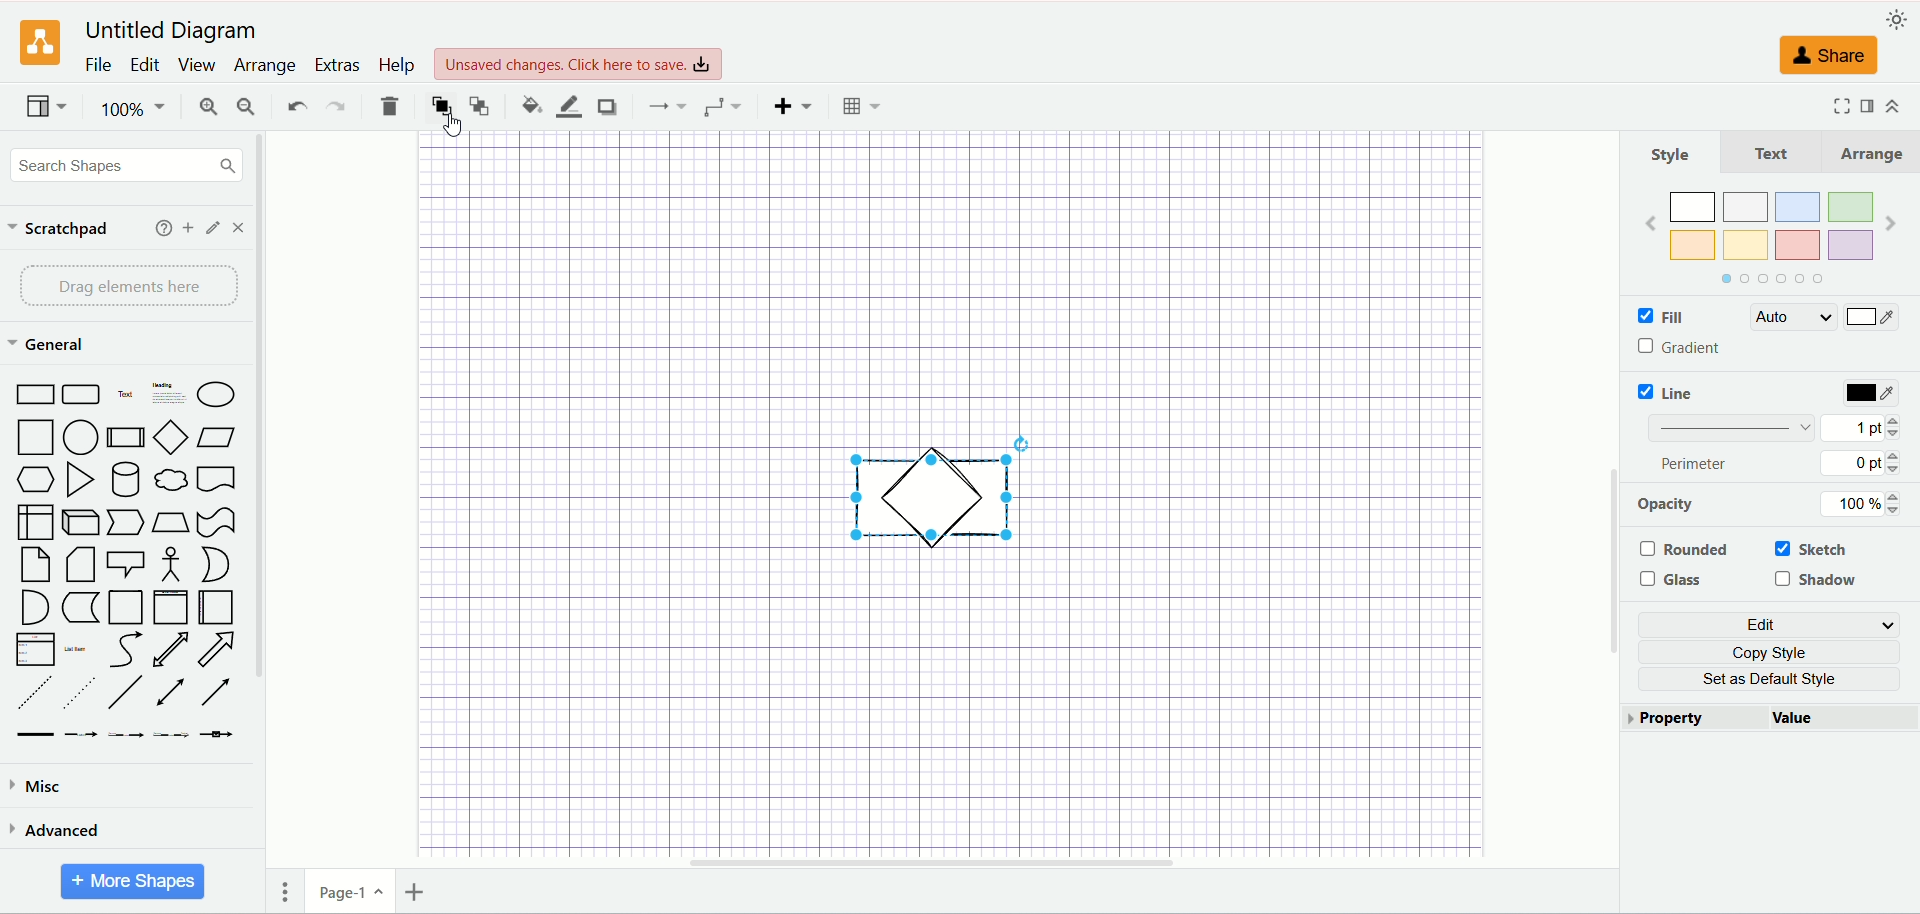 This screenshot has height=914, width=1920. What do you see at coordinates (172, 481) in the screenshot?
I see `Cloud` at bounding box center [172, 481].